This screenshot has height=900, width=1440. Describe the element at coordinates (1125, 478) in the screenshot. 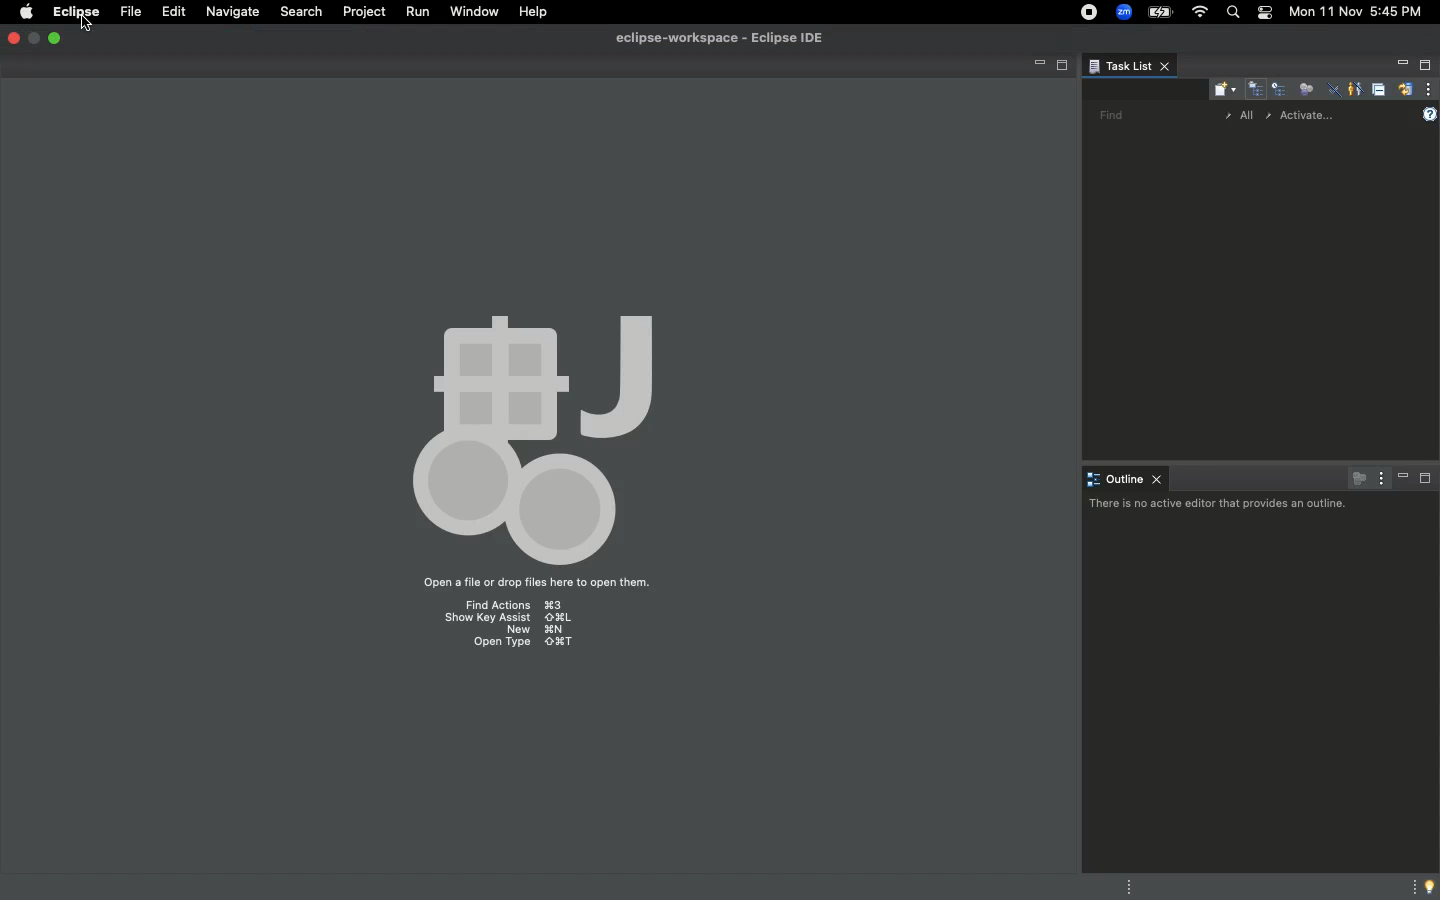

I see `Outline` at that location.